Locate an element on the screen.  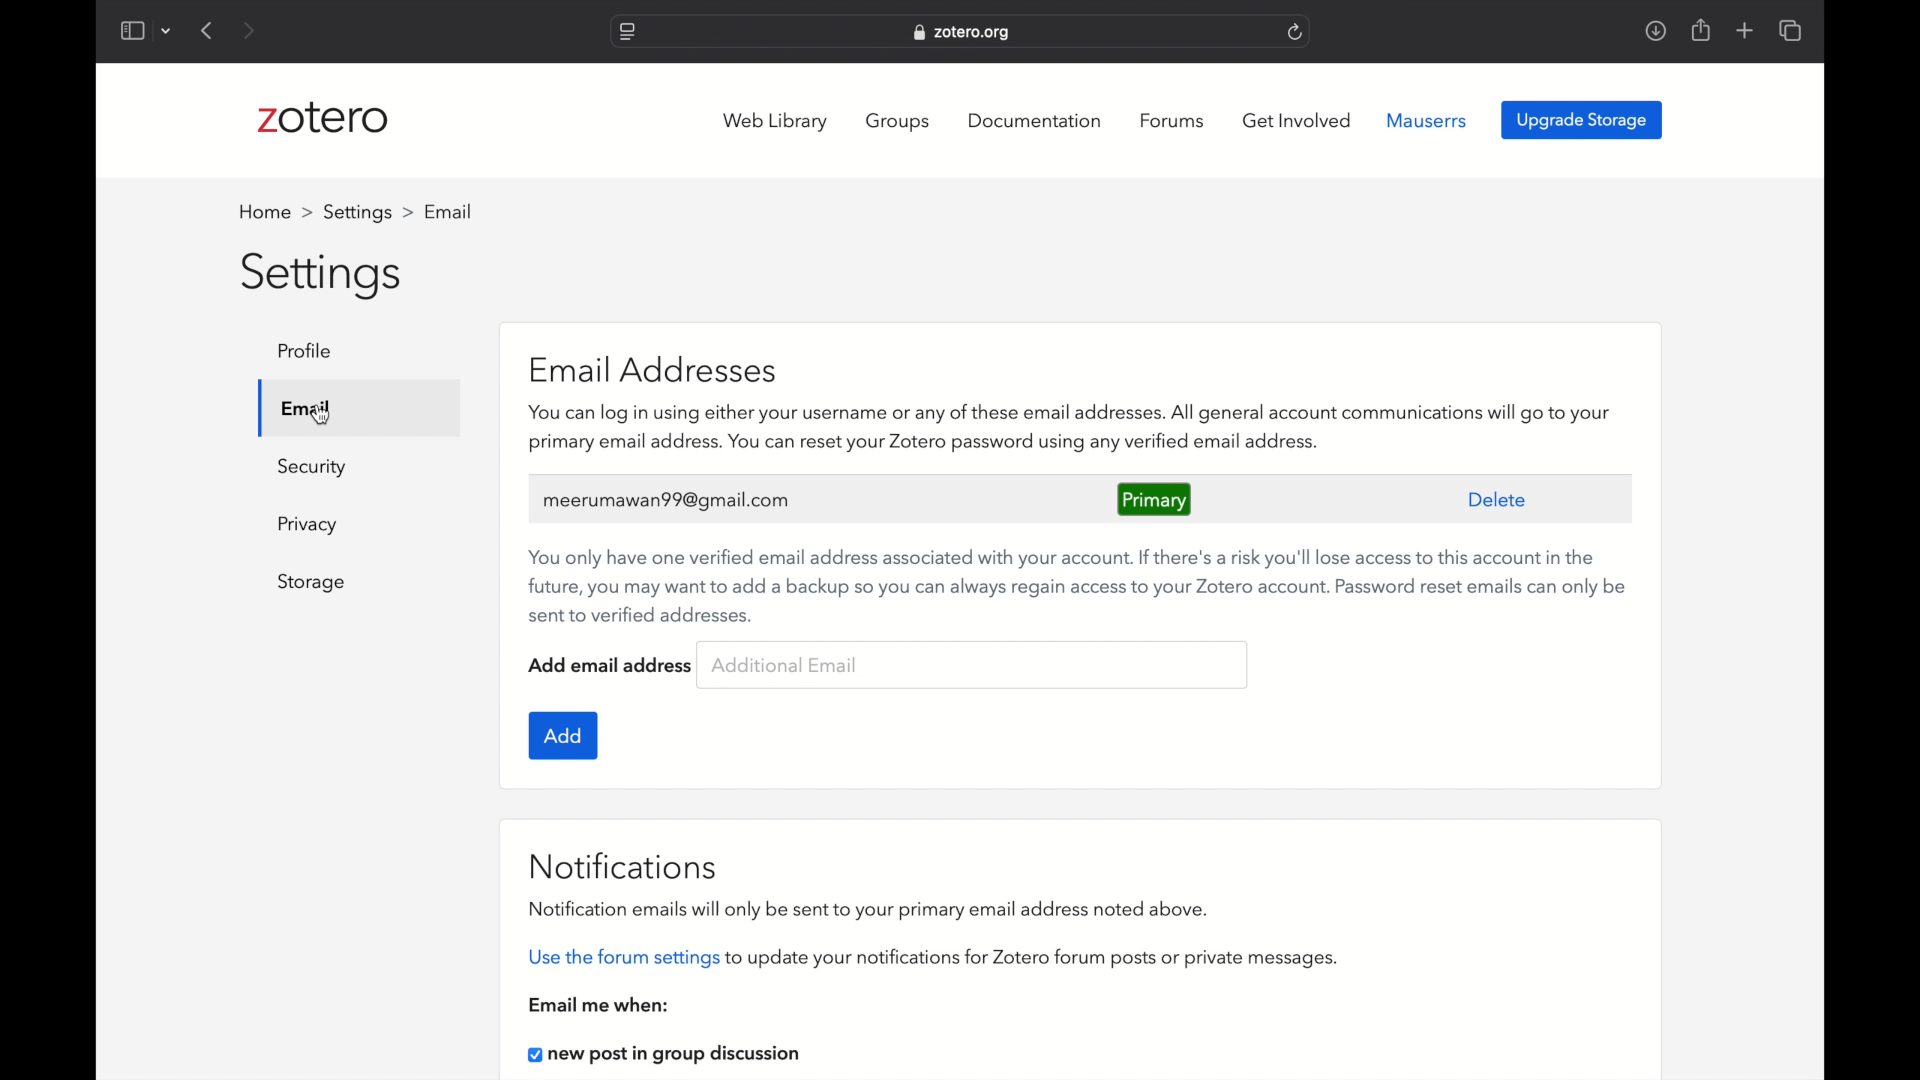
profile is located at coordinates (451, 212).